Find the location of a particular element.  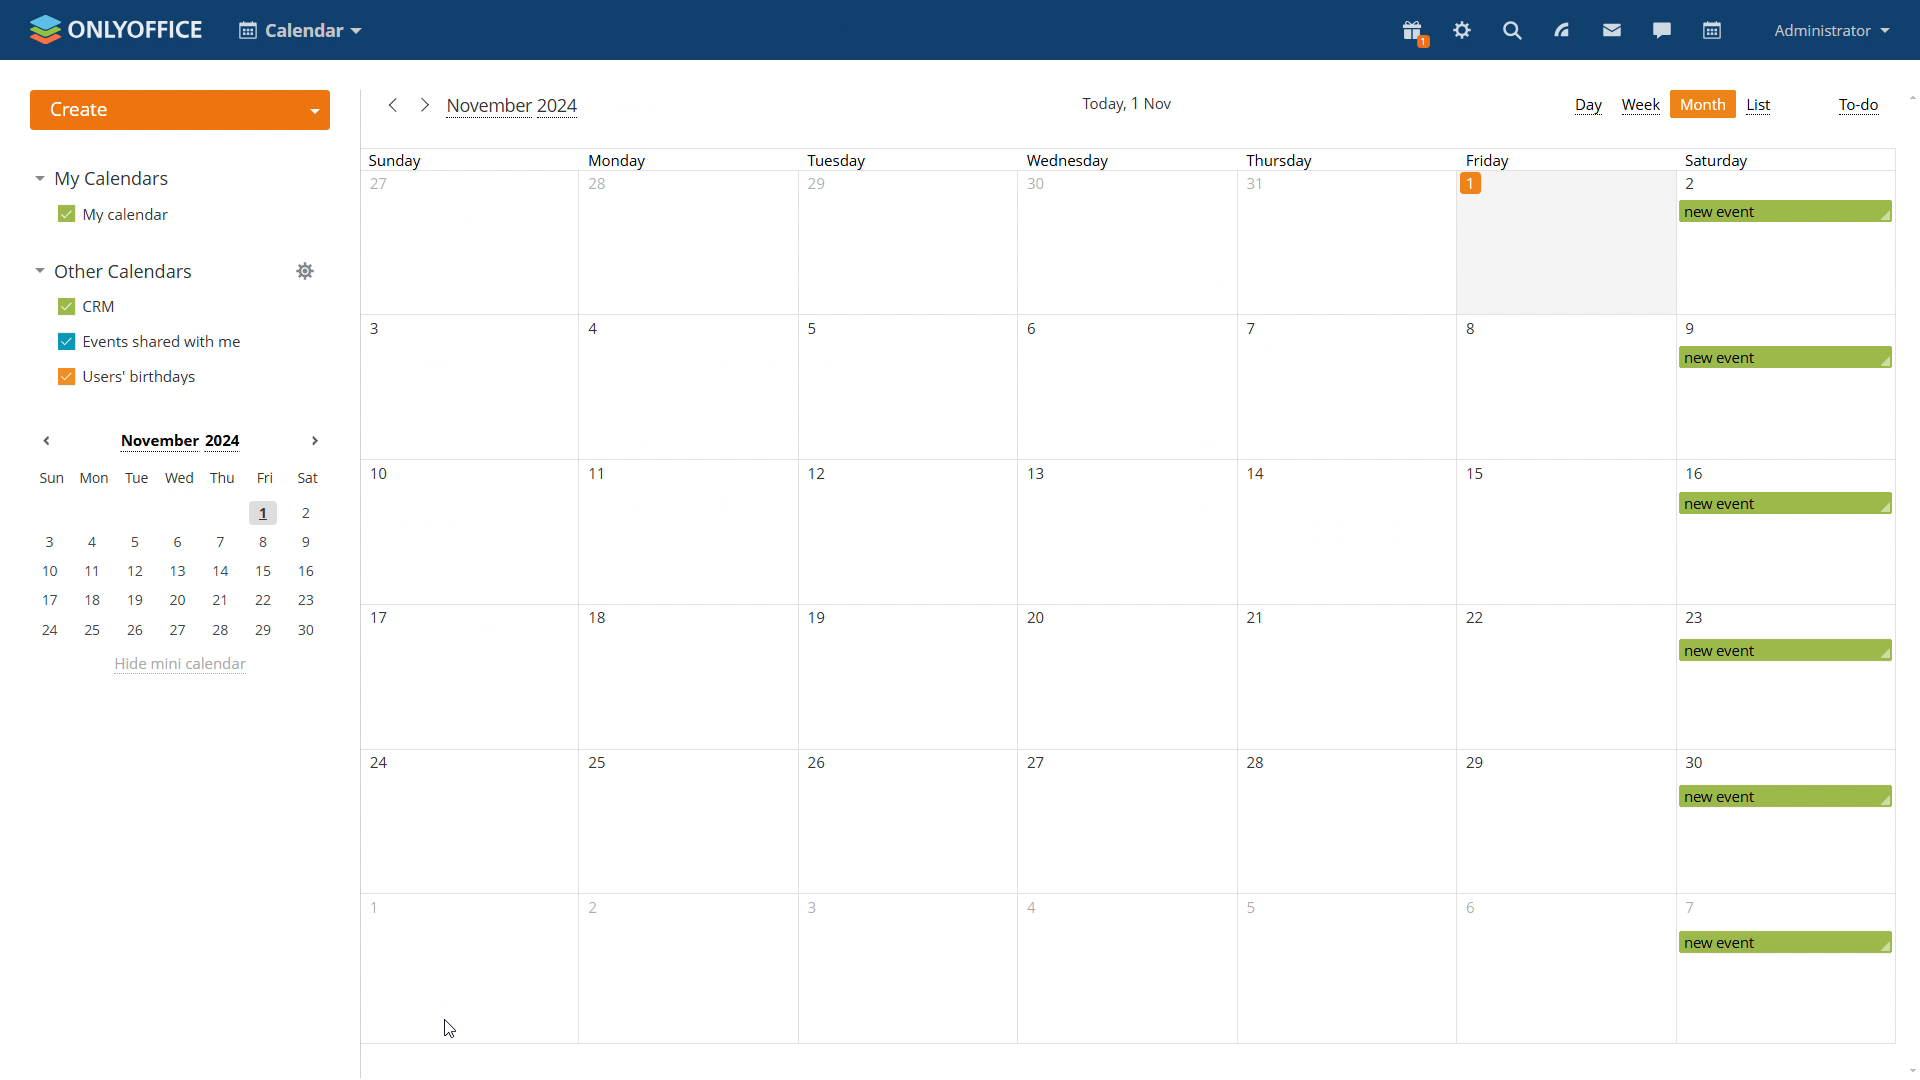

present is located at coordinates (1414, 34).